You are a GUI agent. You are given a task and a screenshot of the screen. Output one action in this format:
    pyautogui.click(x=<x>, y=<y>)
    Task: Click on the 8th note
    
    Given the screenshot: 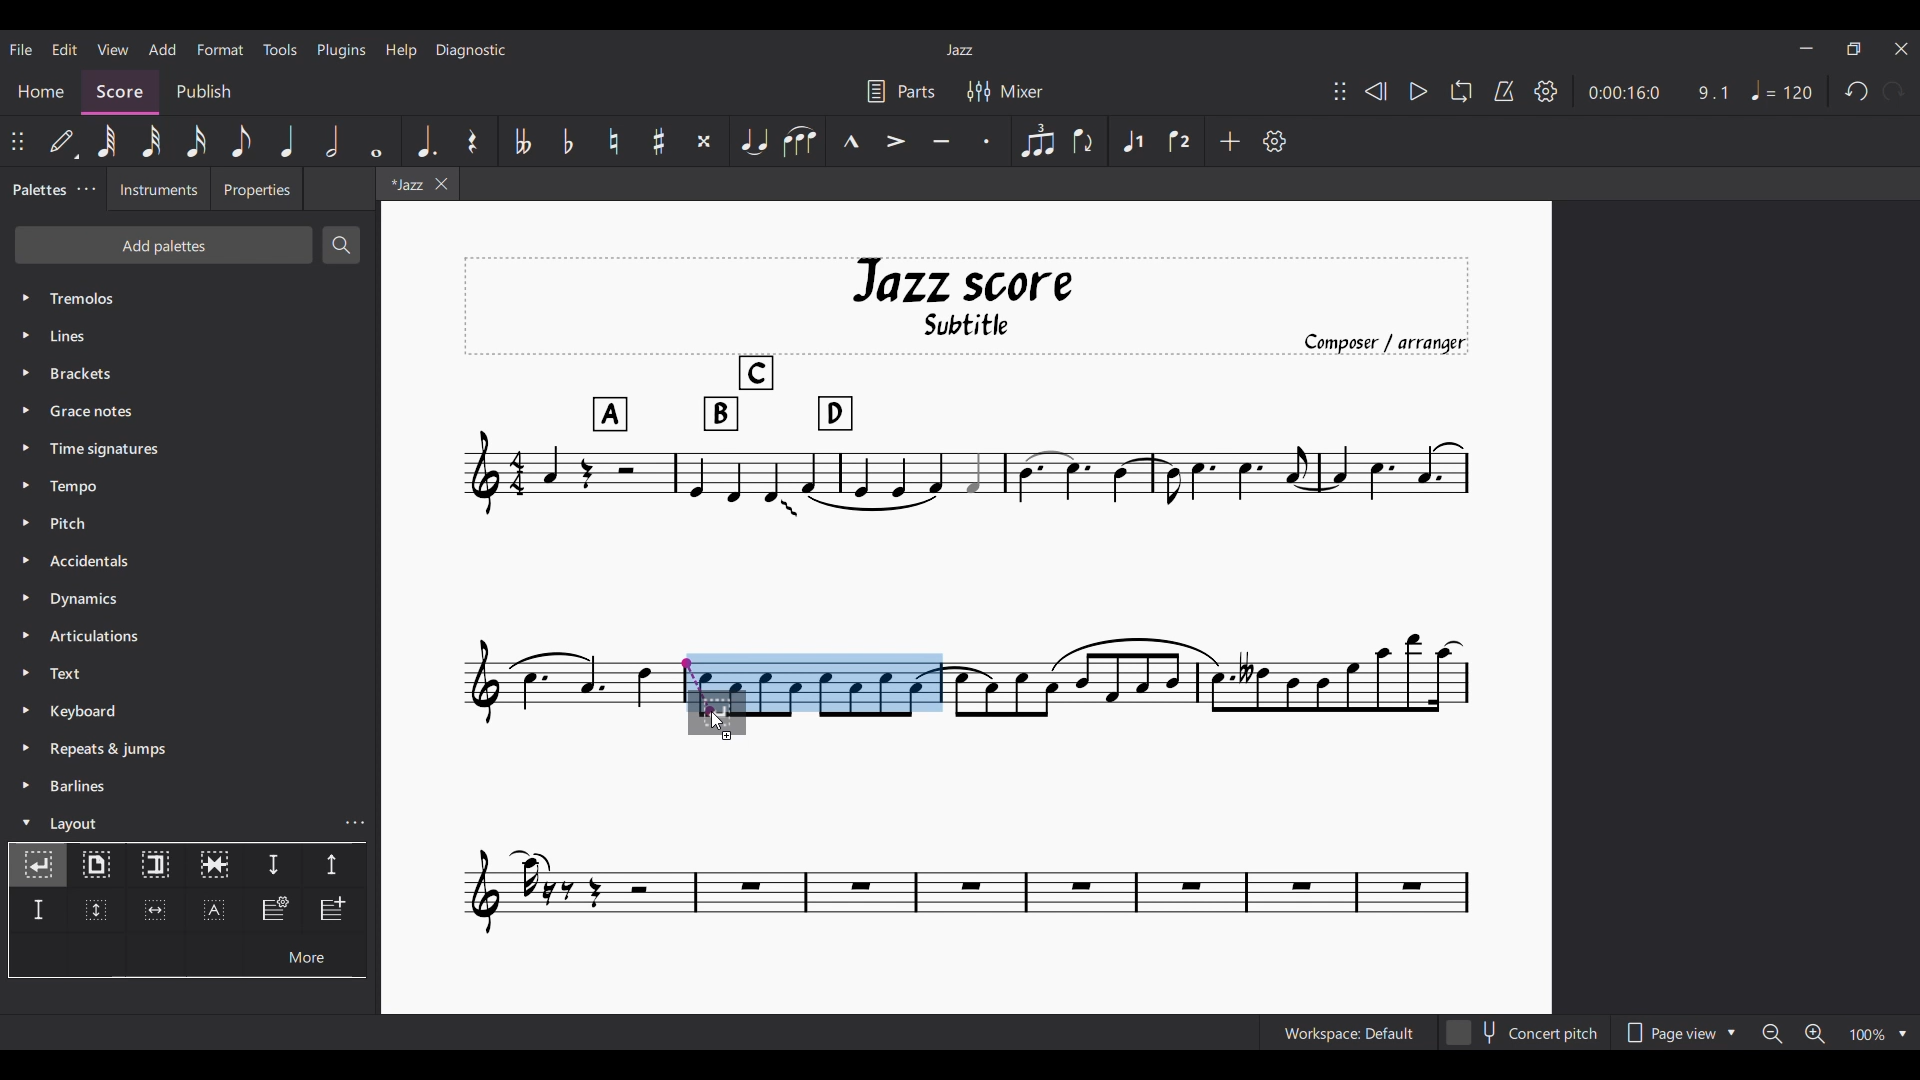 What is the action you would take?
    pyautogui.click(x=242, y=141)
    